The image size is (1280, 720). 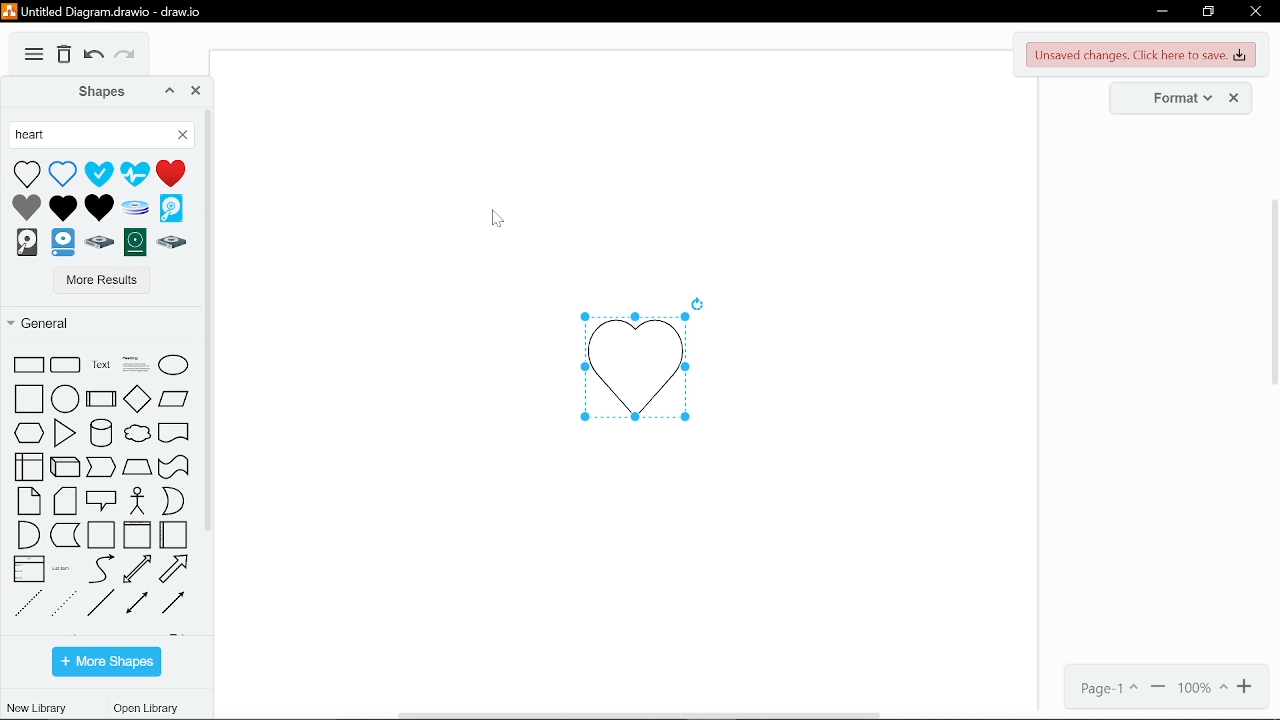 What do you see at coordinates (135, 244) in the screenshot?
I see `hdd` at bounding box center [135, 244].